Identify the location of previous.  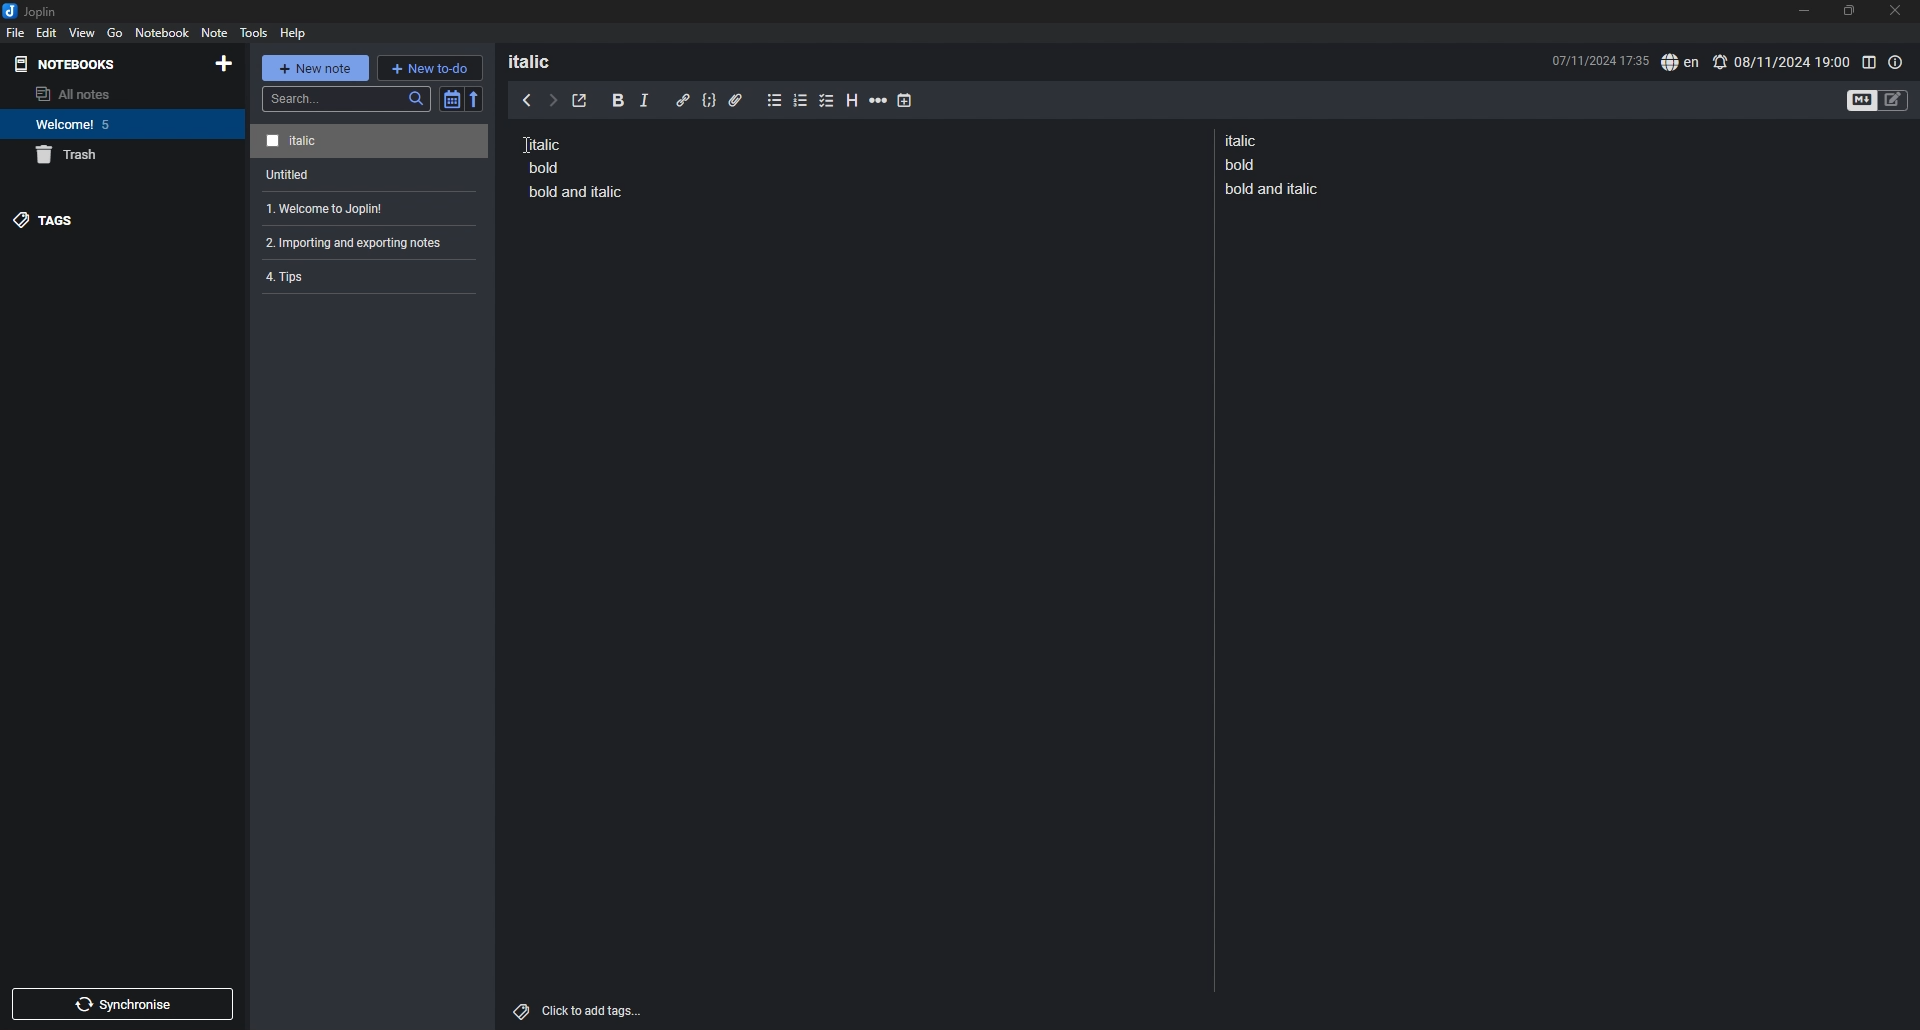
(527, 99).